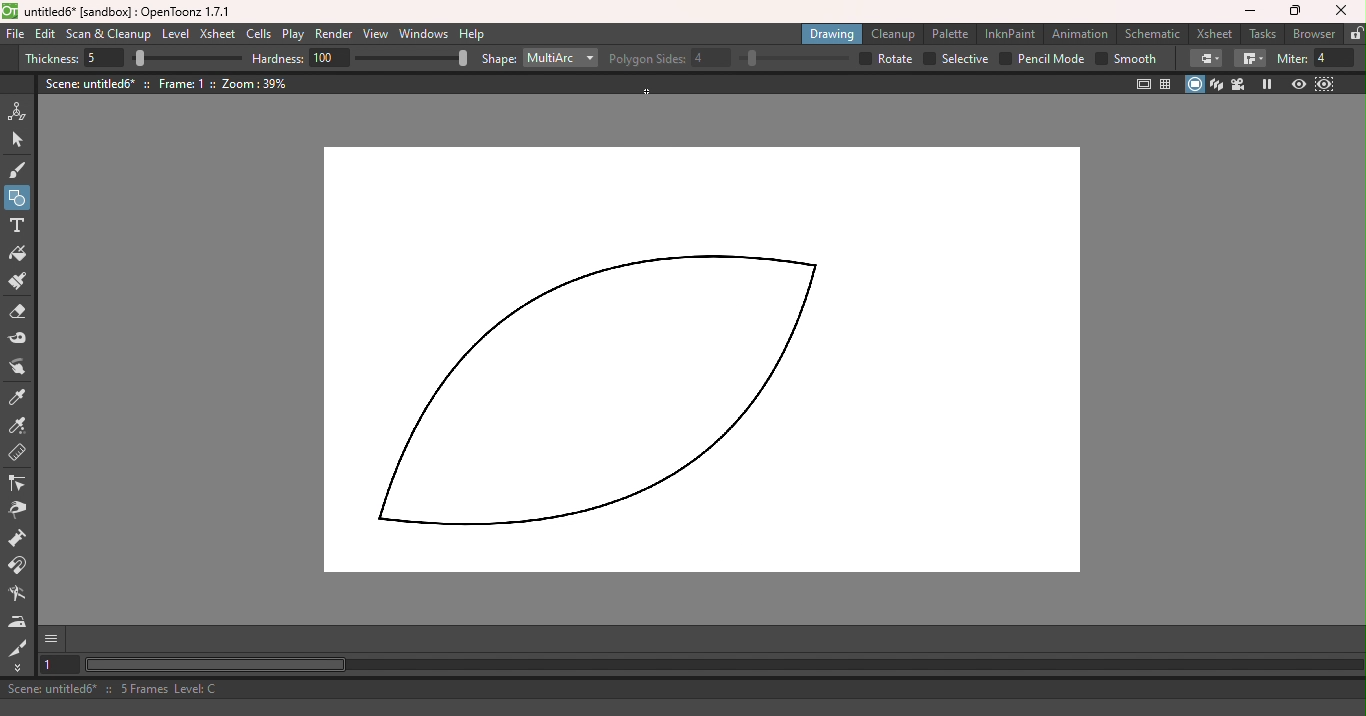 The height and width of the screenshot is (716, 1366). I want to click on Polygon sides, so click(671, 56).